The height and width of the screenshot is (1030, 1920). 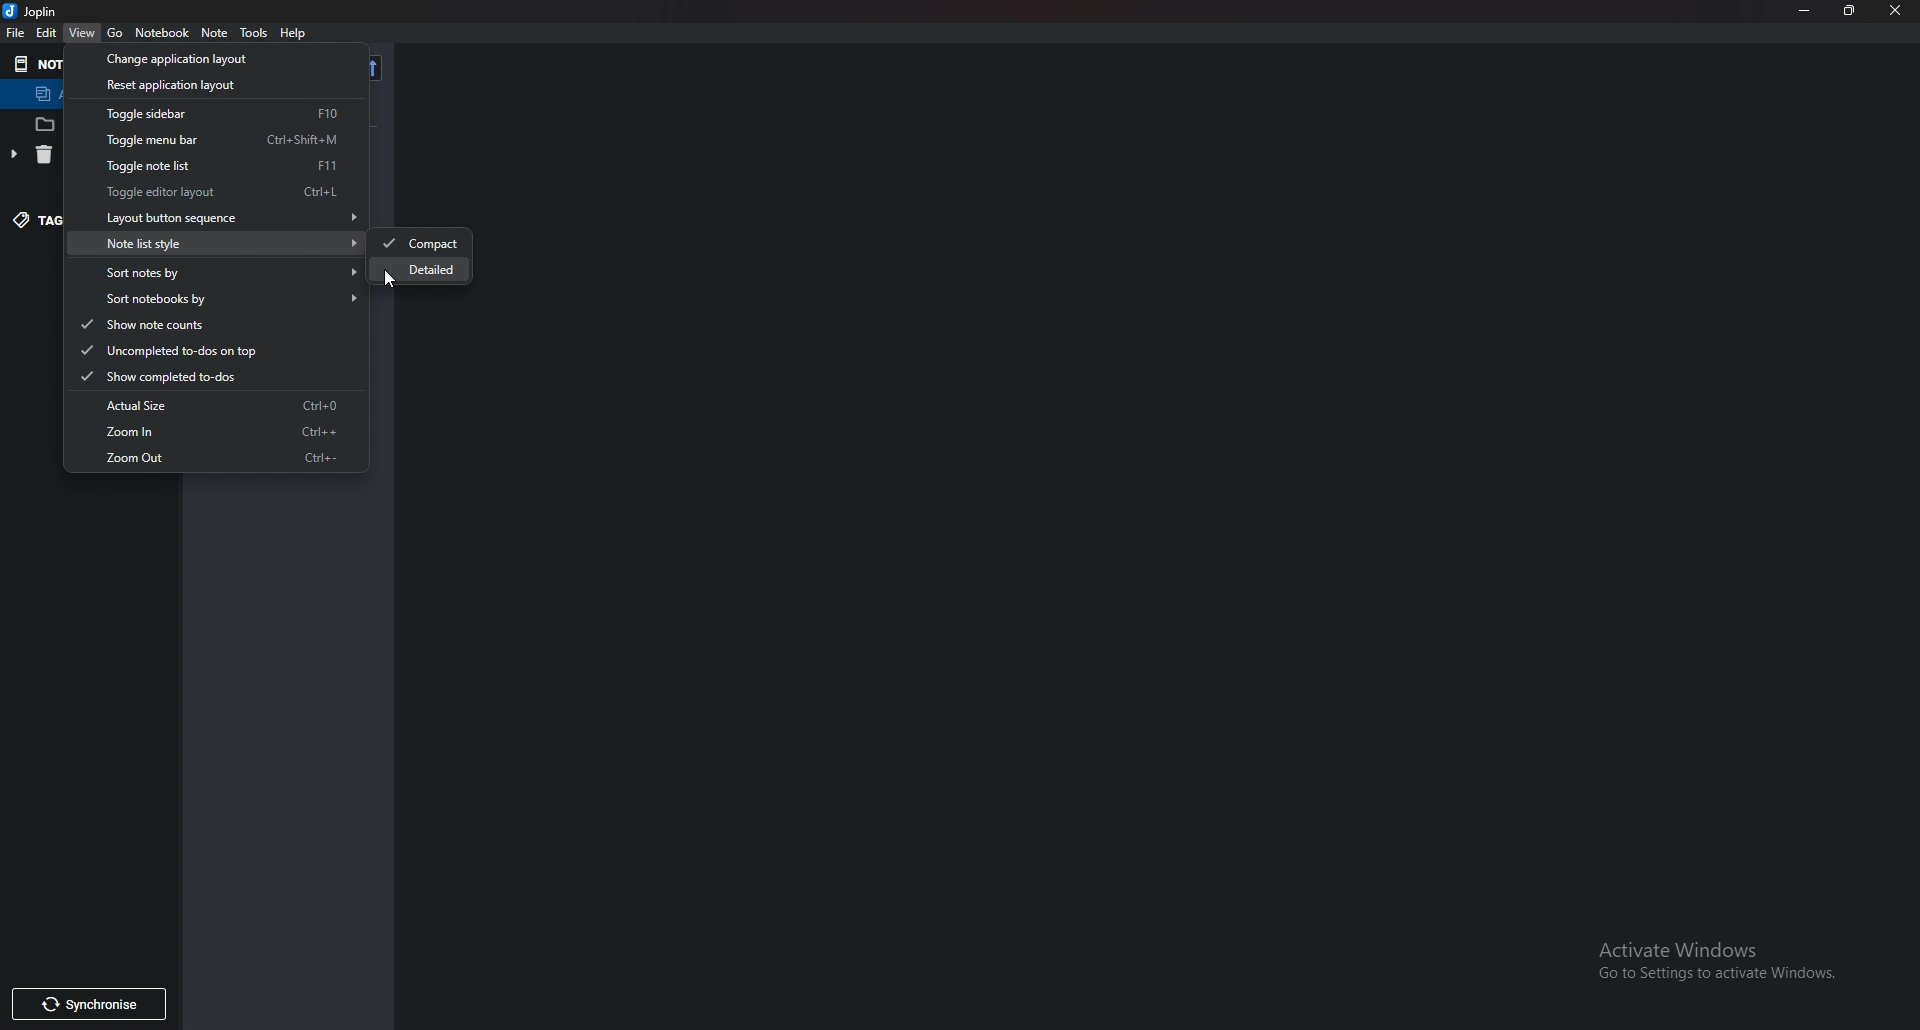 I want to click on cursor, so click(x=391, y=279).